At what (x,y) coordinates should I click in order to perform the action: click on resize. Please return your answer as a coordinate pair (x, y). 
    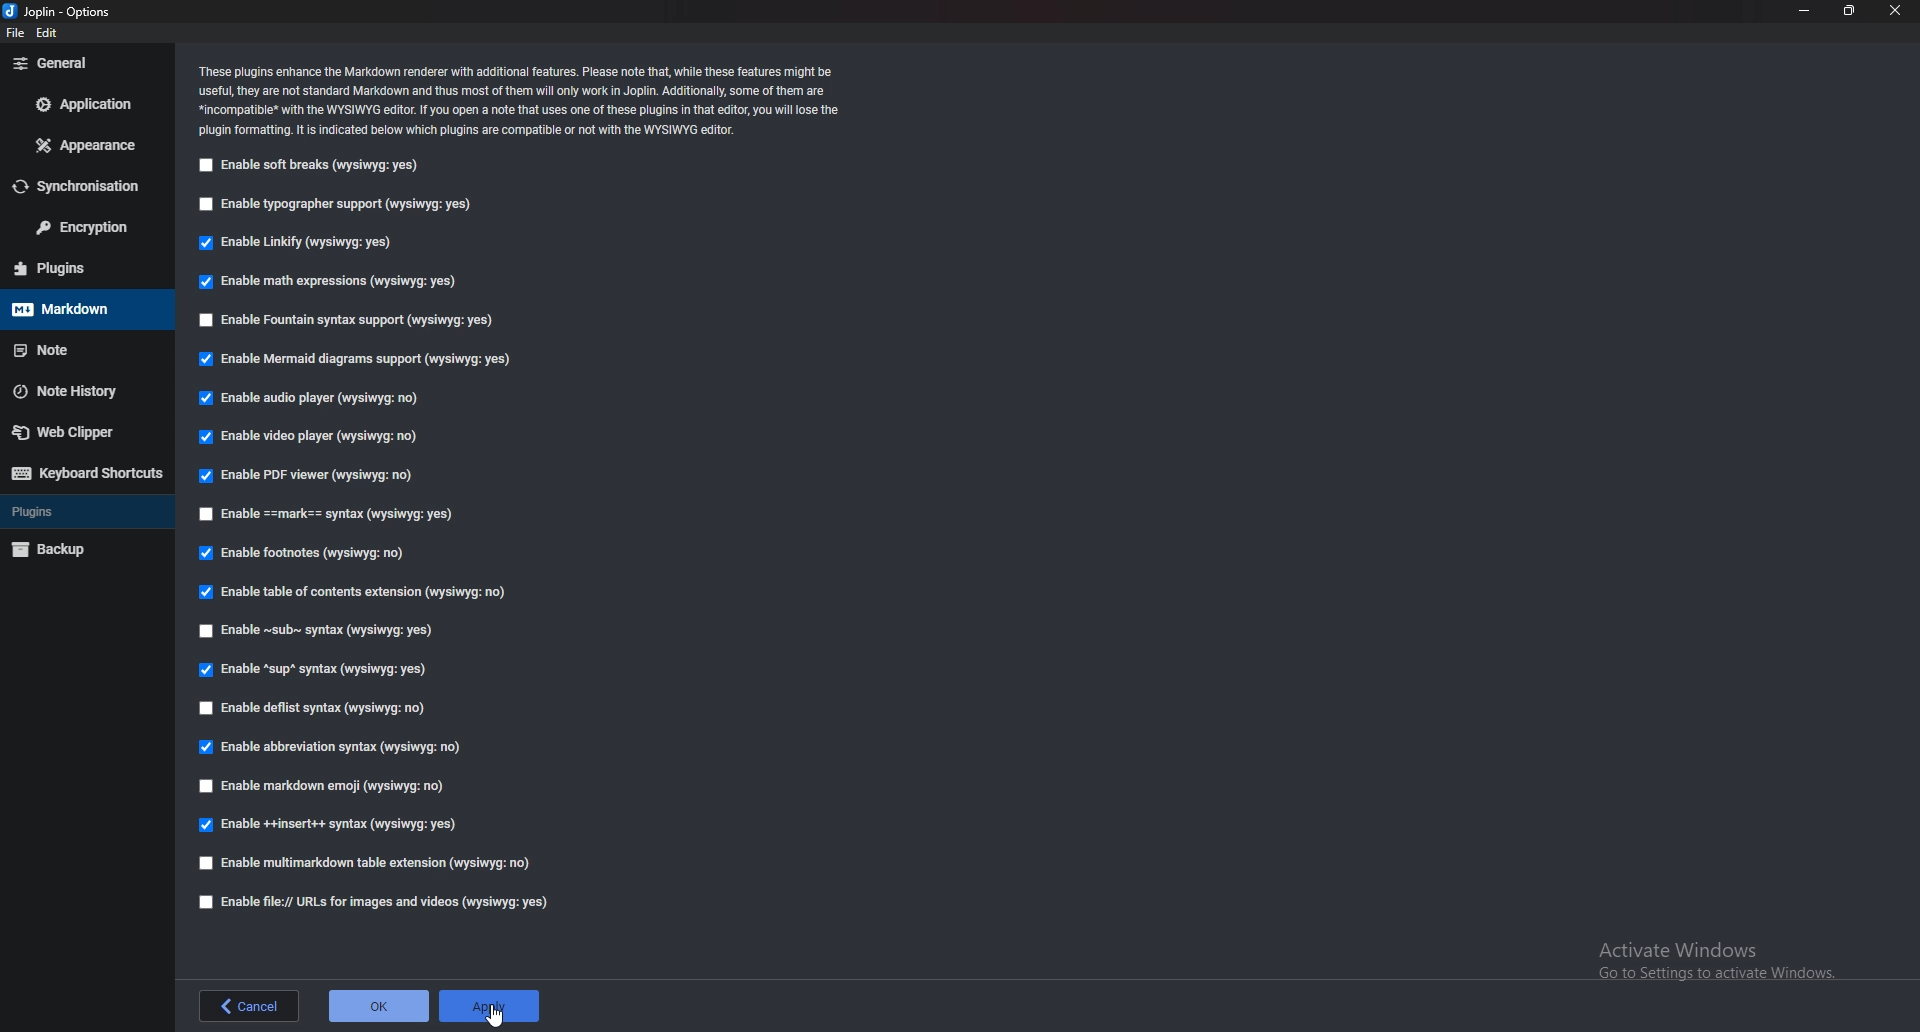
    Looking at the image, I should click on (1848, 10).